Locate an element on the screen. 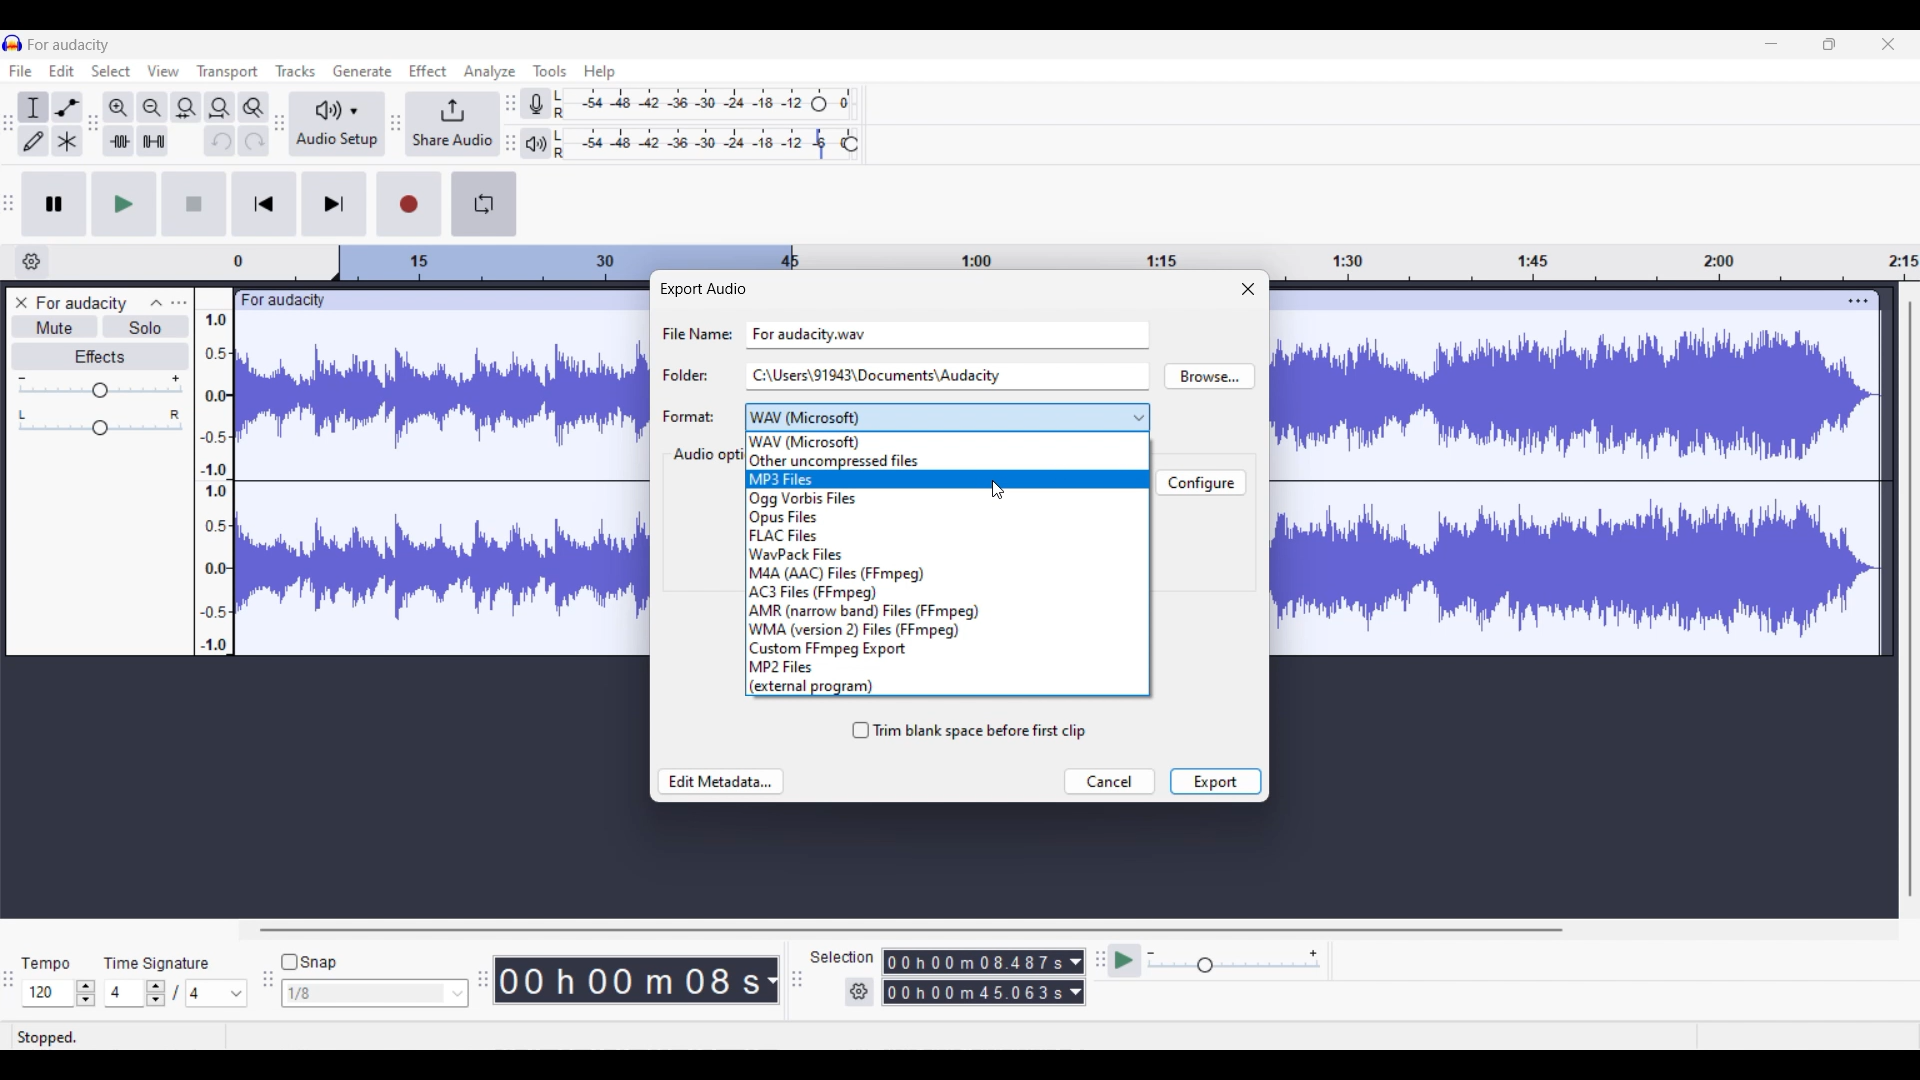 Image resolution: width=1920 pixels, height=1080 pixels. Redo is located at coordinates (254, 140).